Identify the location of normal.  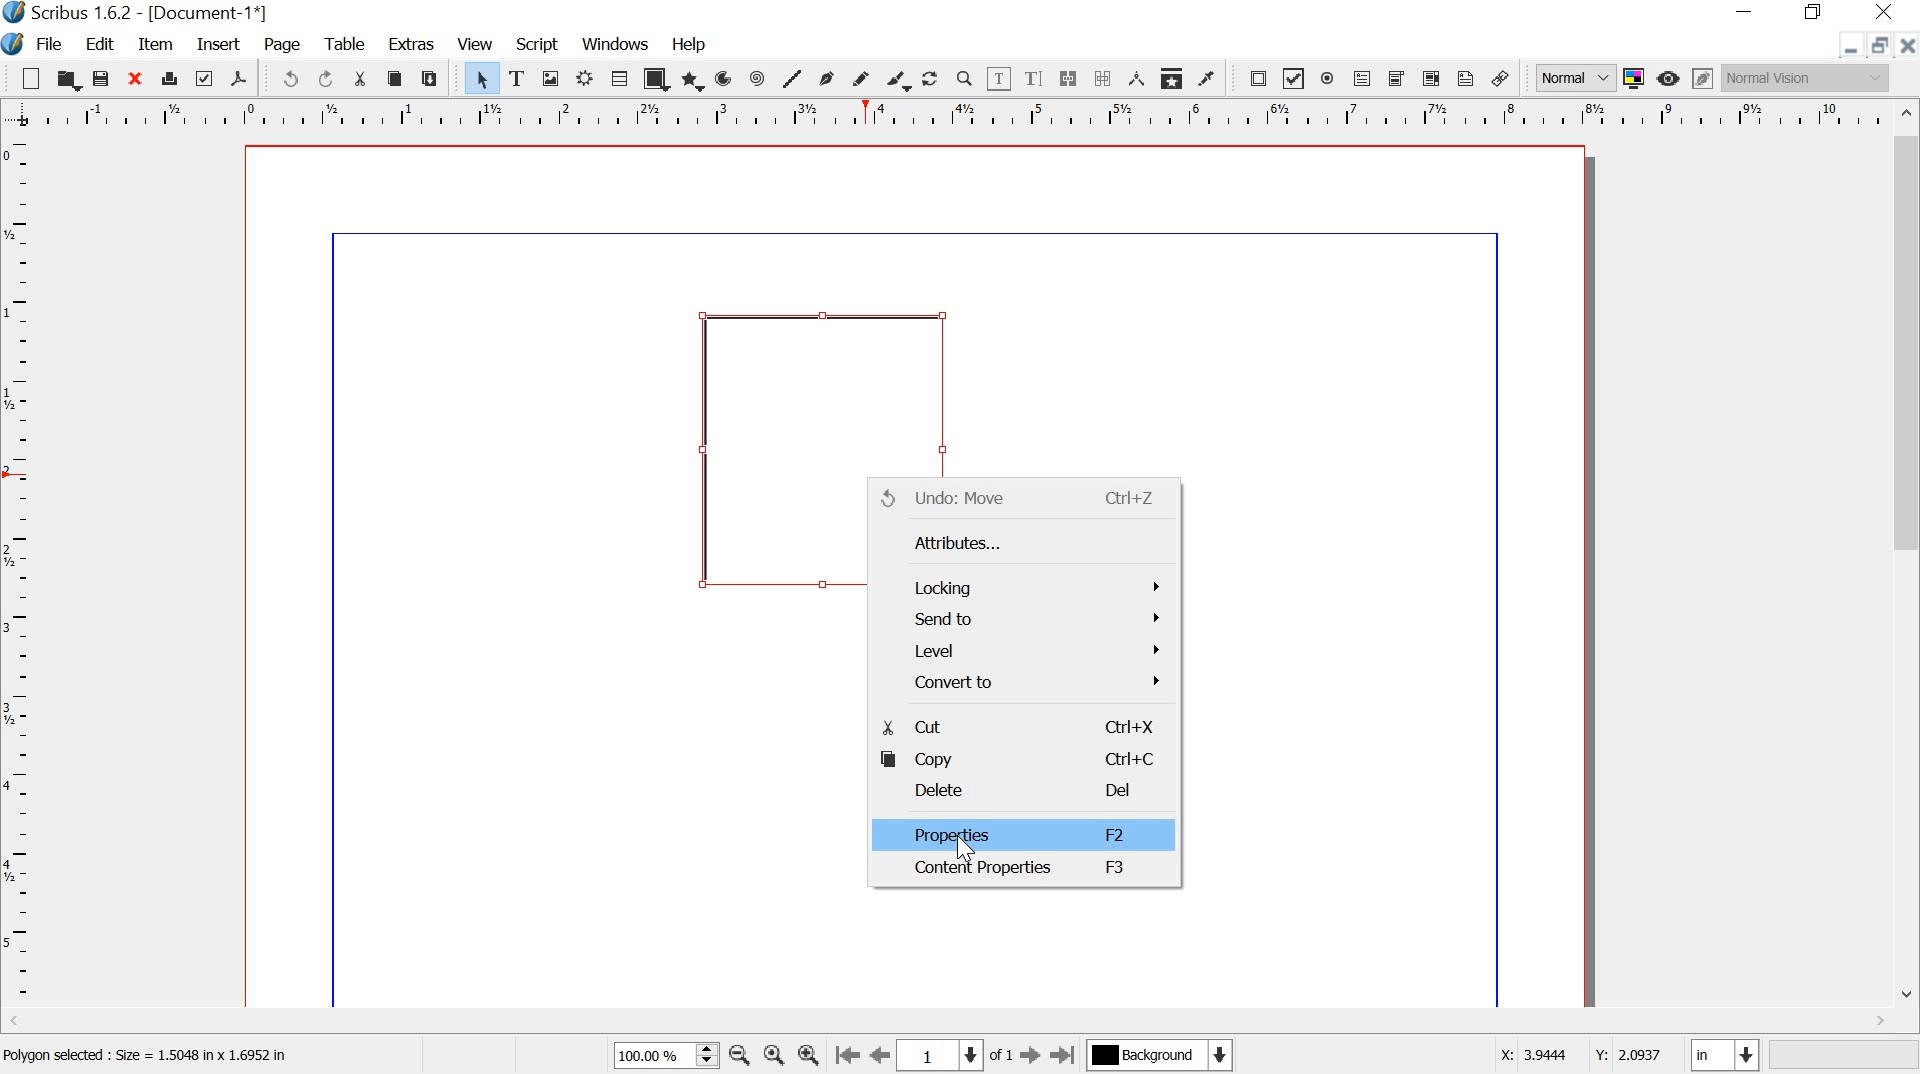
(1573, 78).